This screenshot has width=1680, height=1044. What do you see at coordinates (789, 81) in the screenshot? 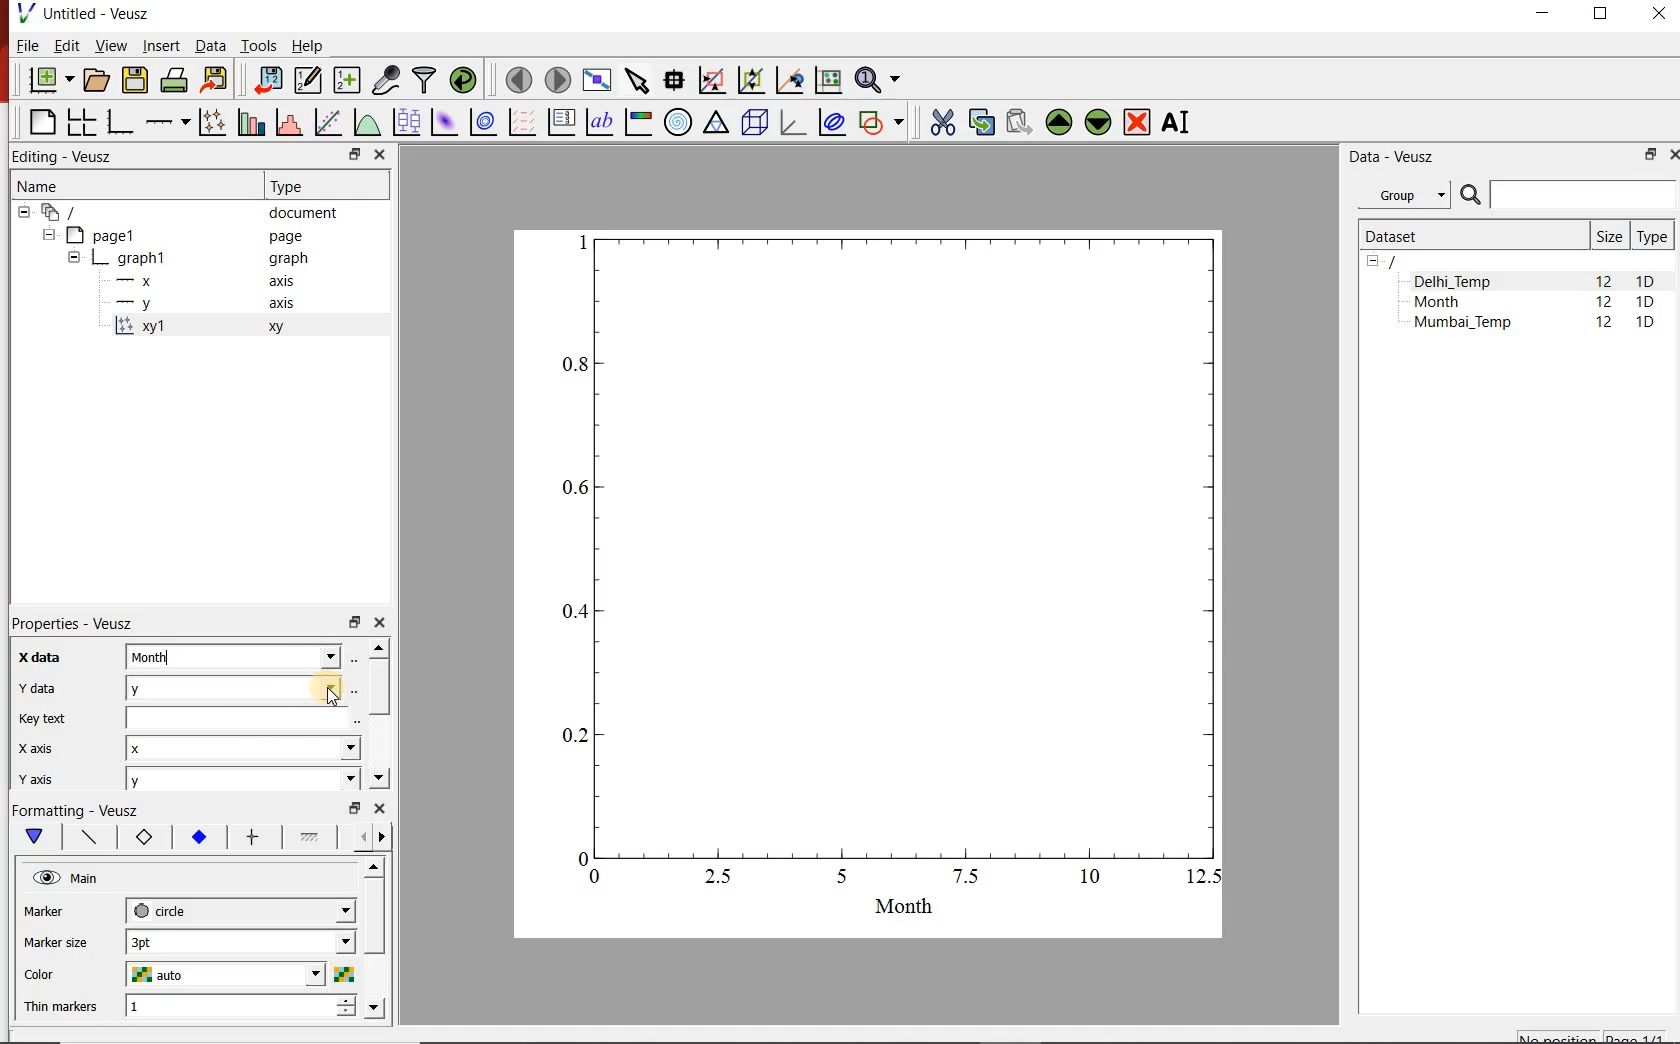
I see `click to recenter graph axes` at bounding box center [789, 81].